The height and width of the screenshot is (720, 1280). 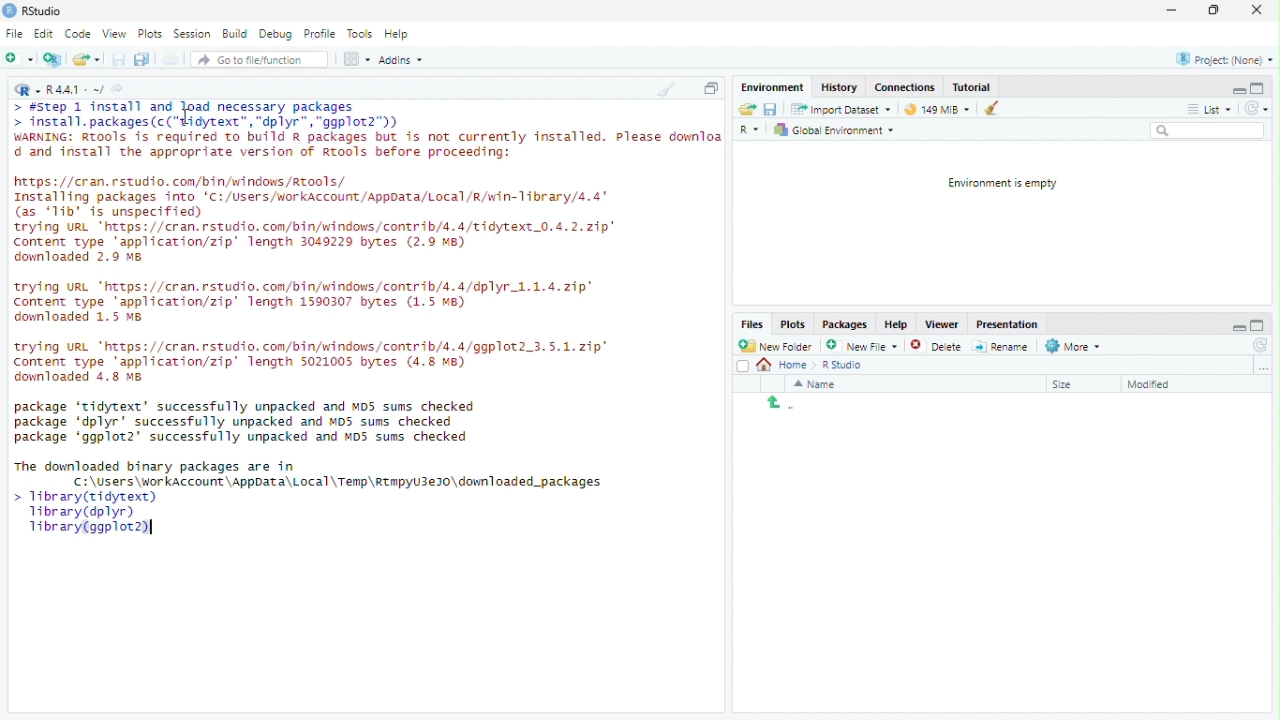 I want to click on Create new project, so click(x=53, y=59).